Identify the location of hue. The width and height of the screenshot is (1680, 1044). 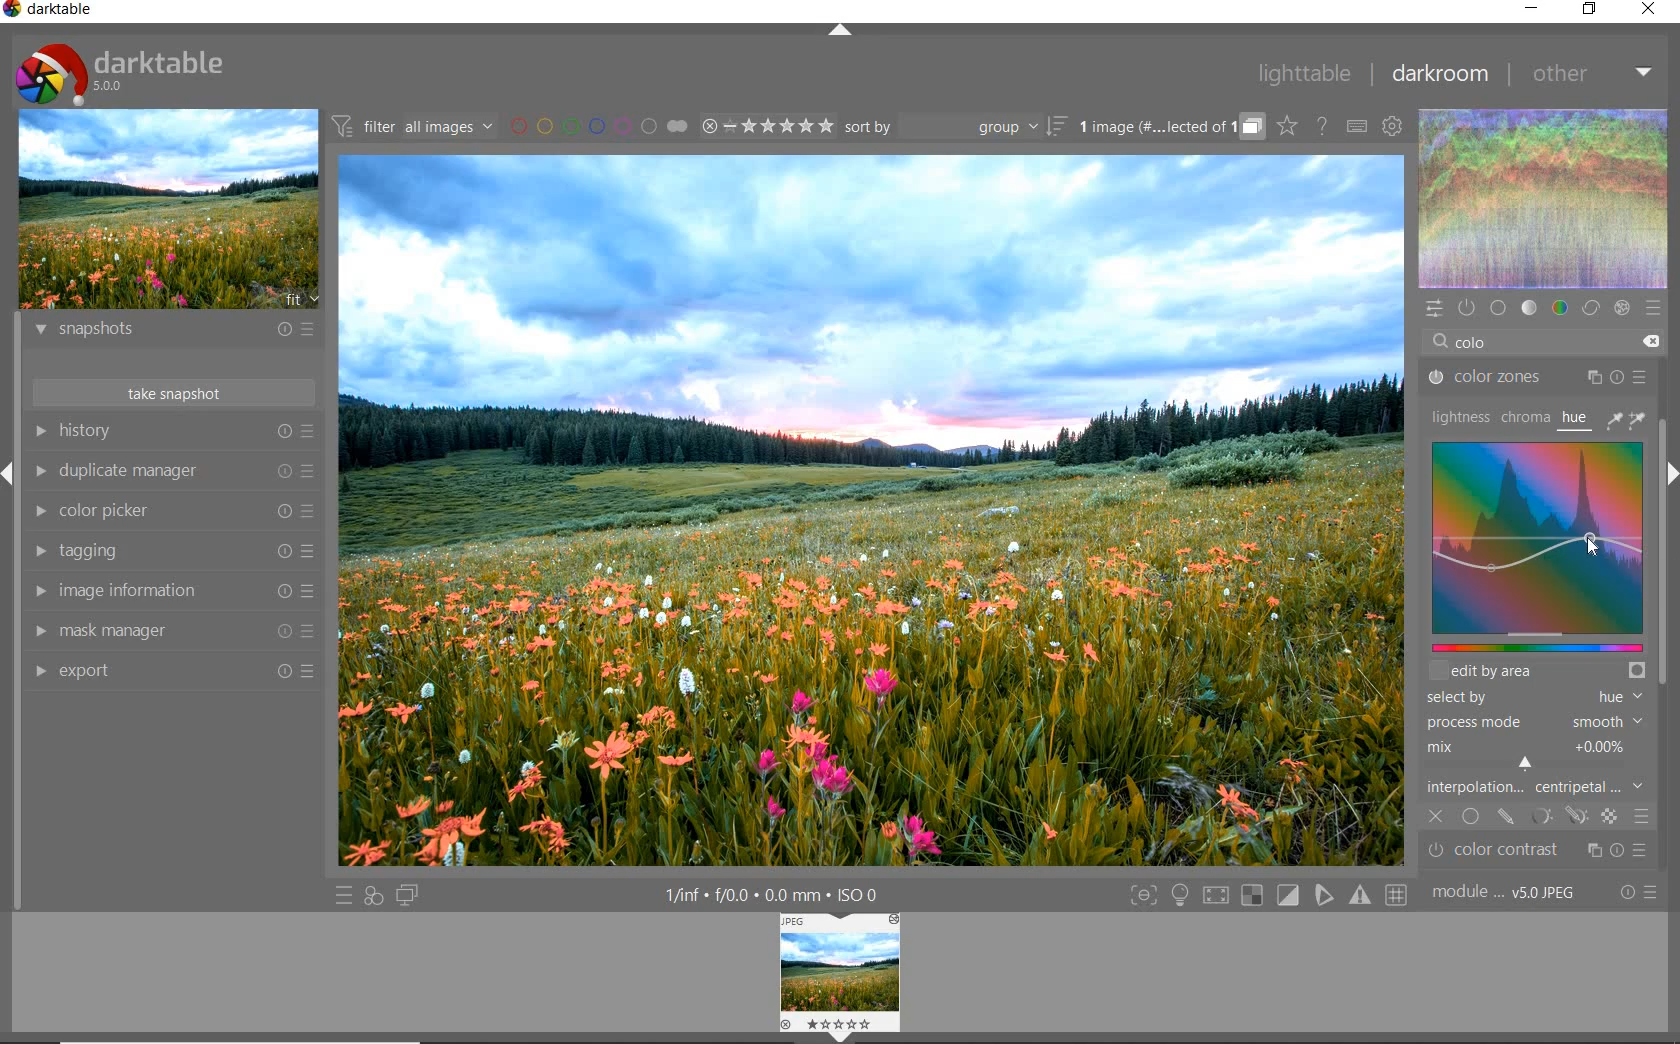
(1576, 421).